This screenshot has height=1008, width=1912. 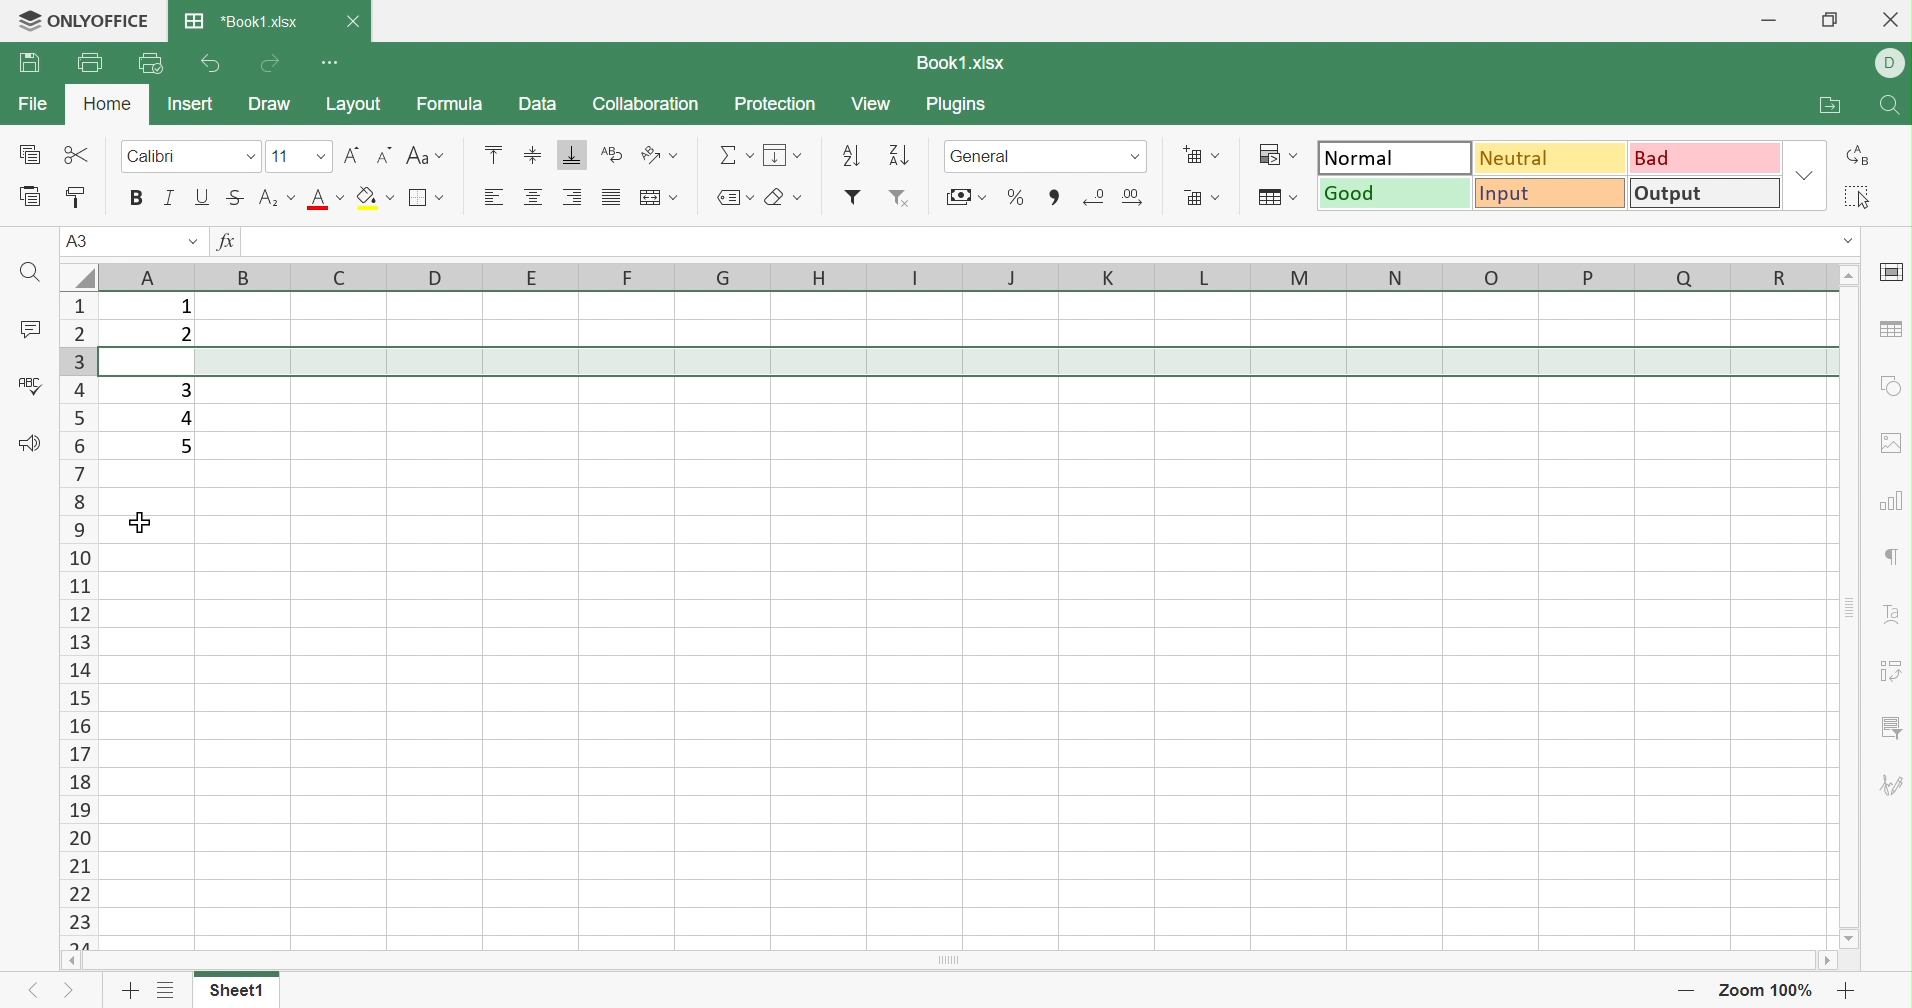 What do you see at coordinates (1828, 105) in the screenshot?
I see `Open file location` at bounding box center [1828, 105].